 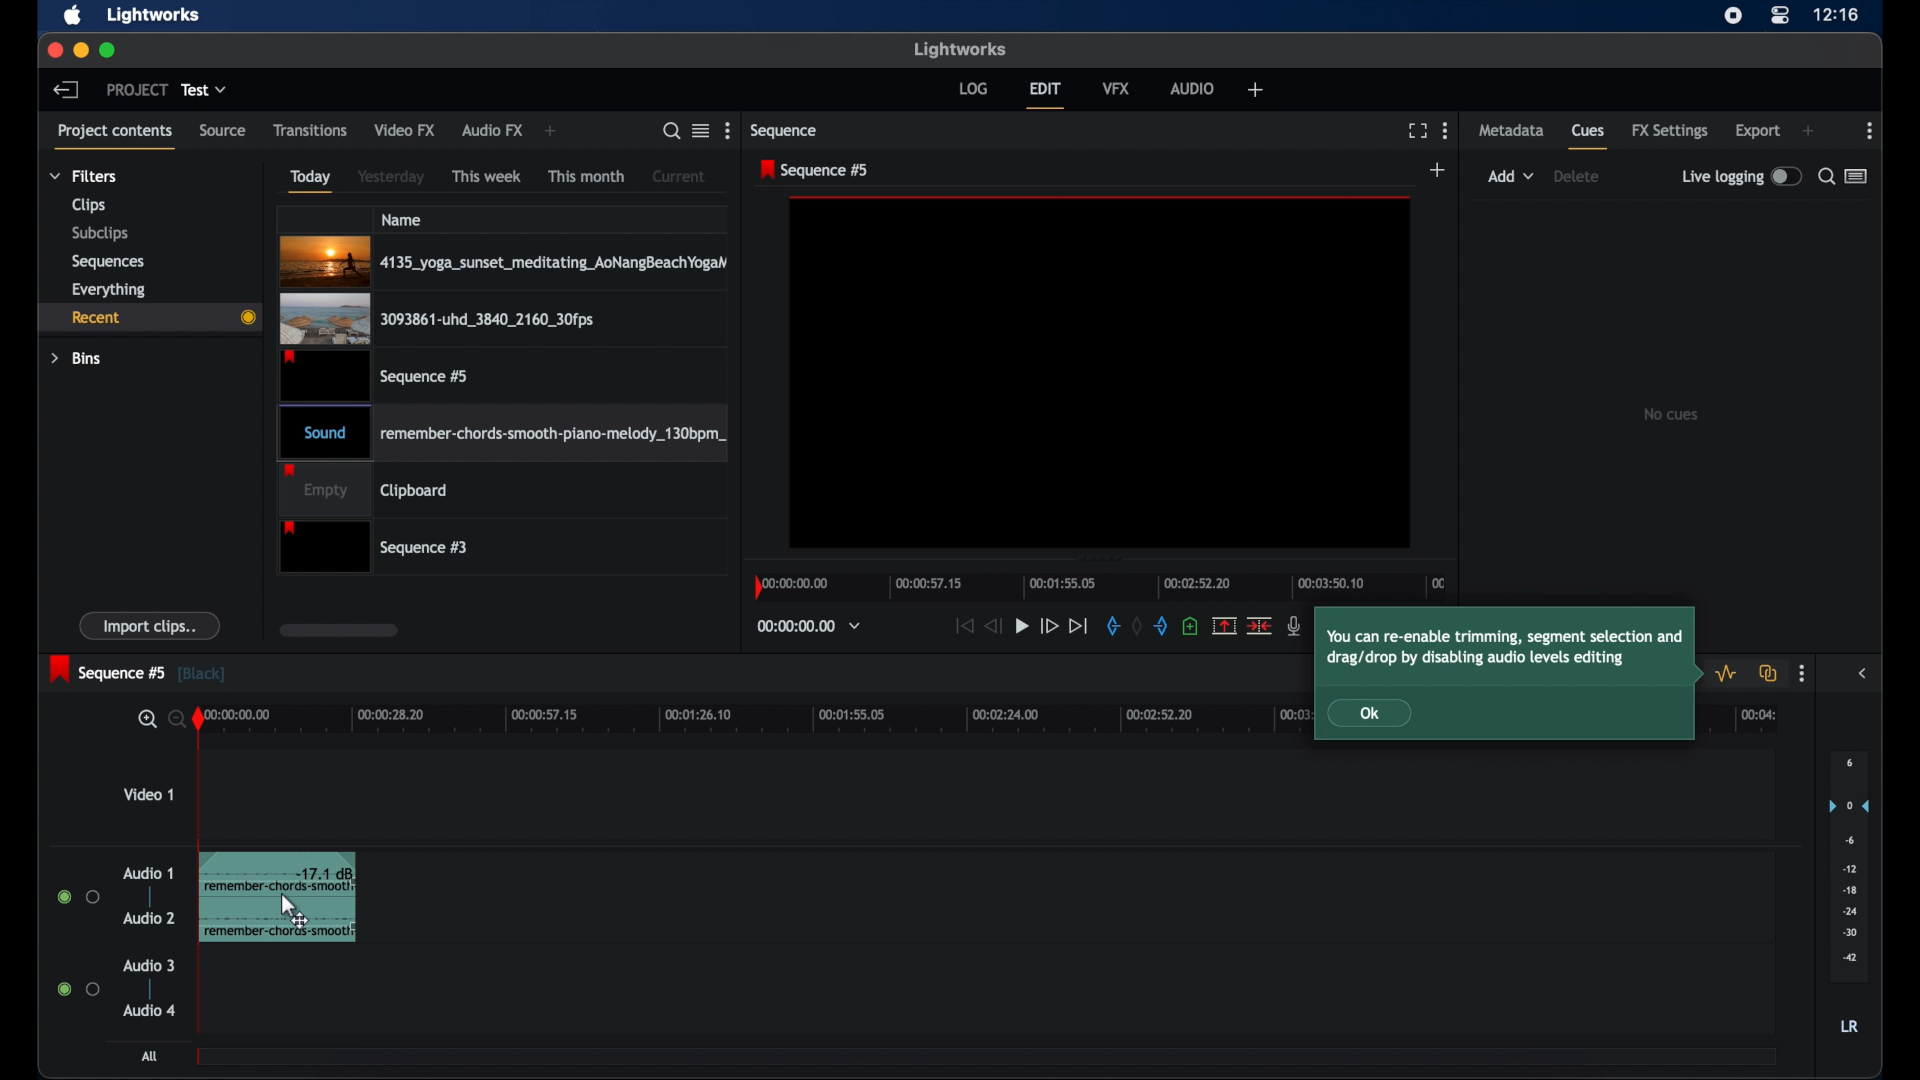 What do you see at coordinates (73, 16) in the screenshot?
I see `apple icon` at bounding box center [73, 16].